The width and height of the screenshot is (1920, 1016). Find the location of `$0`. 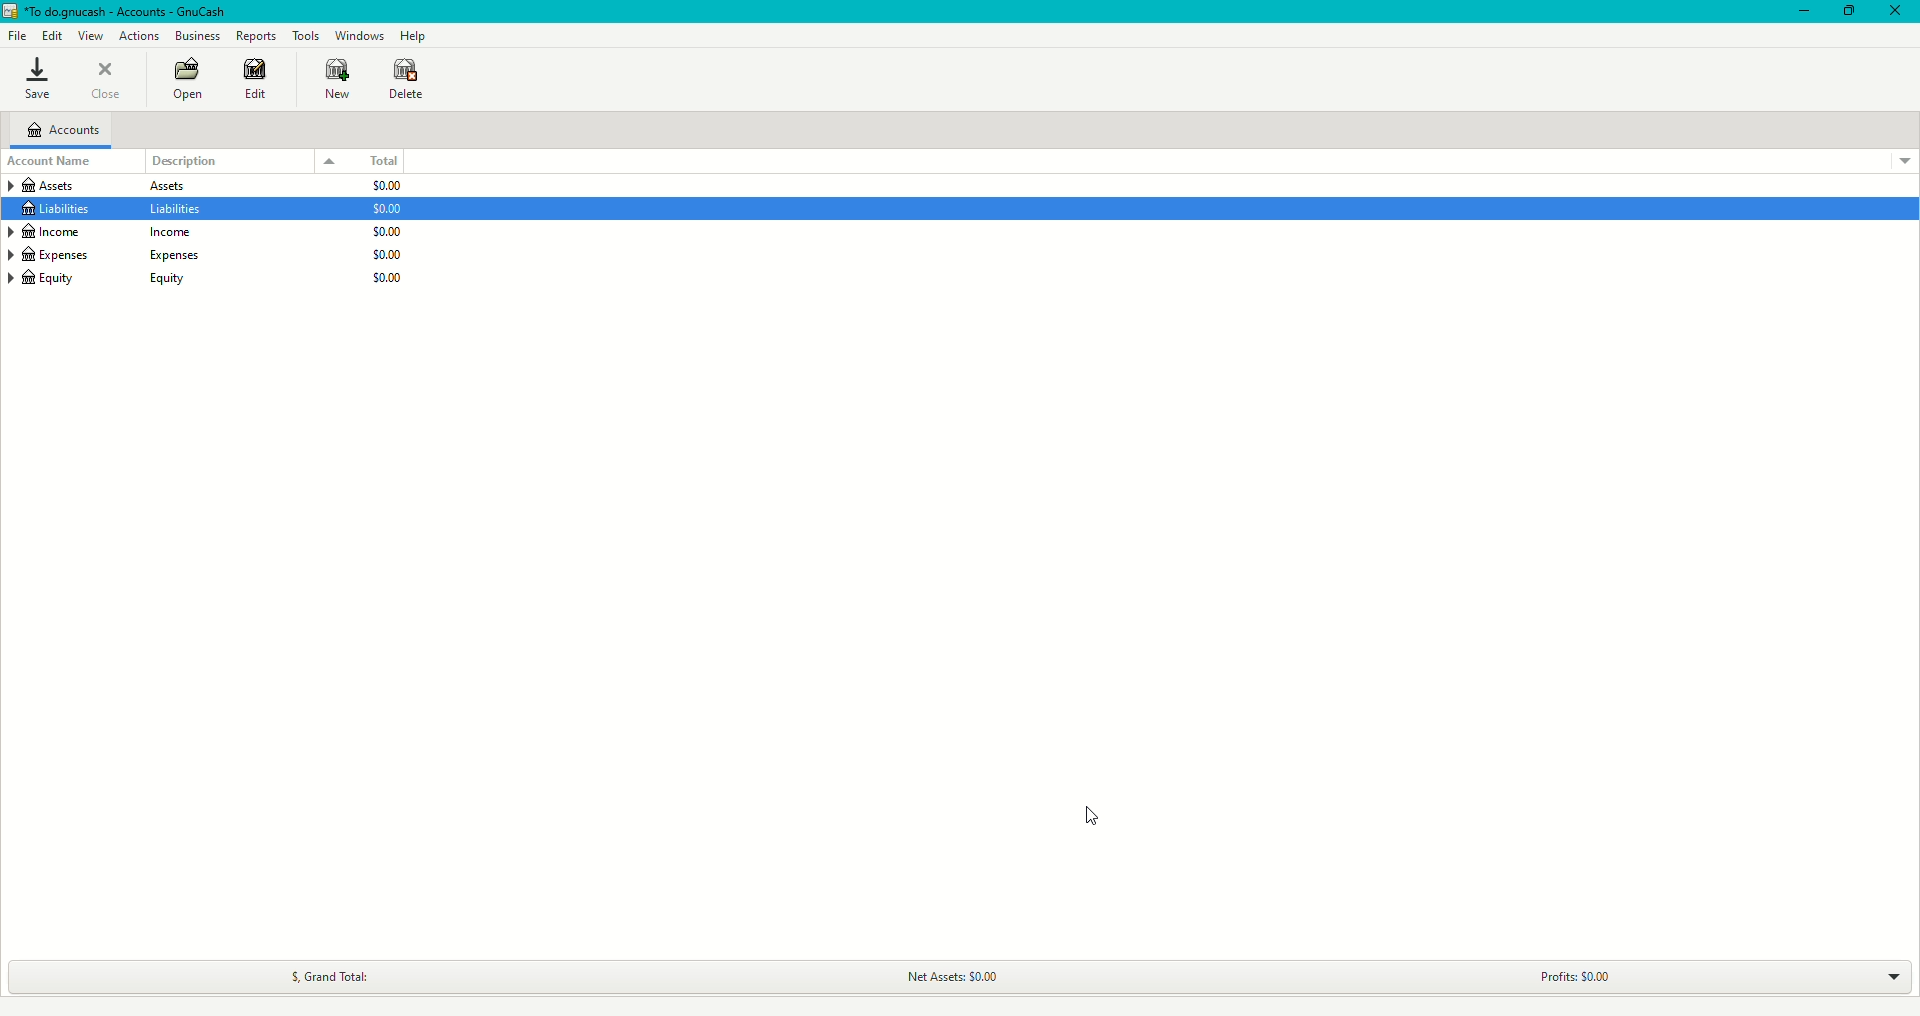

$0 is located at coordinates (396, 234).